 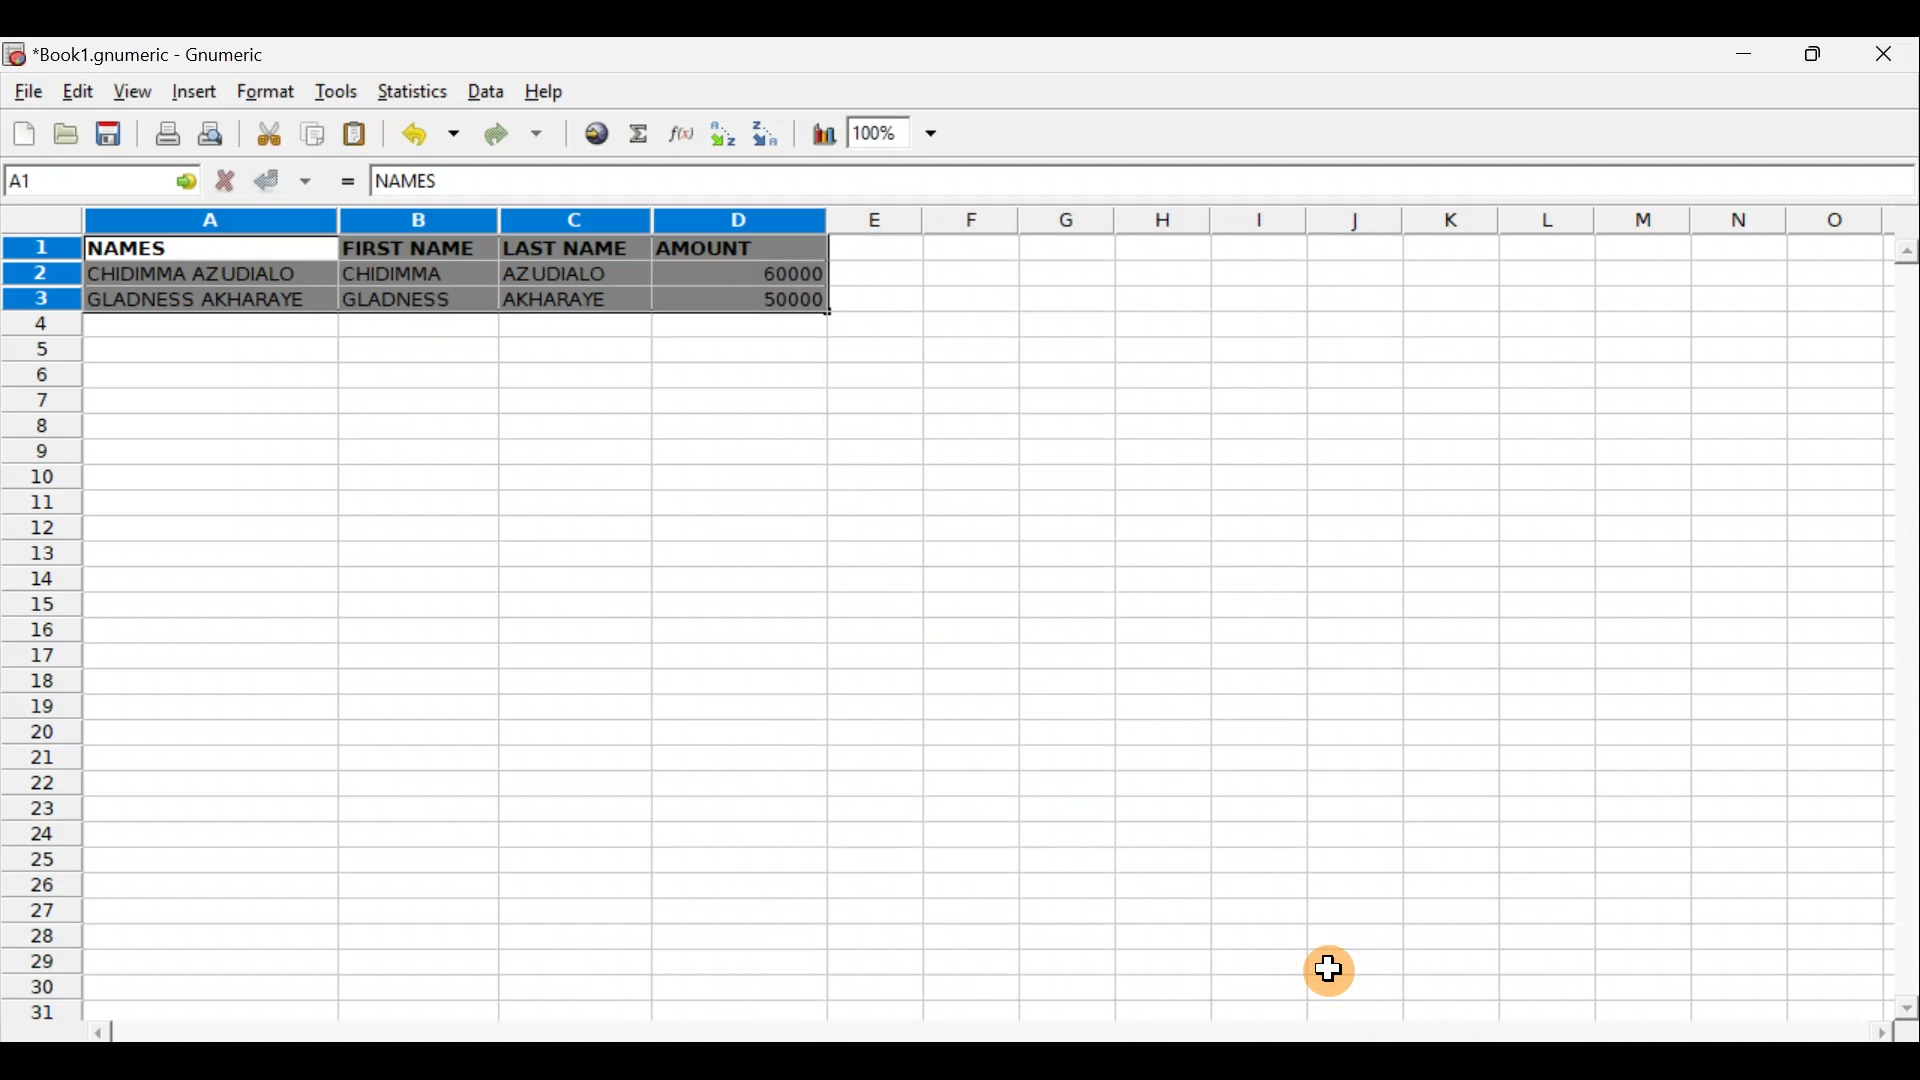 I want to click on LAST NAME, so click(x=571, y=250).